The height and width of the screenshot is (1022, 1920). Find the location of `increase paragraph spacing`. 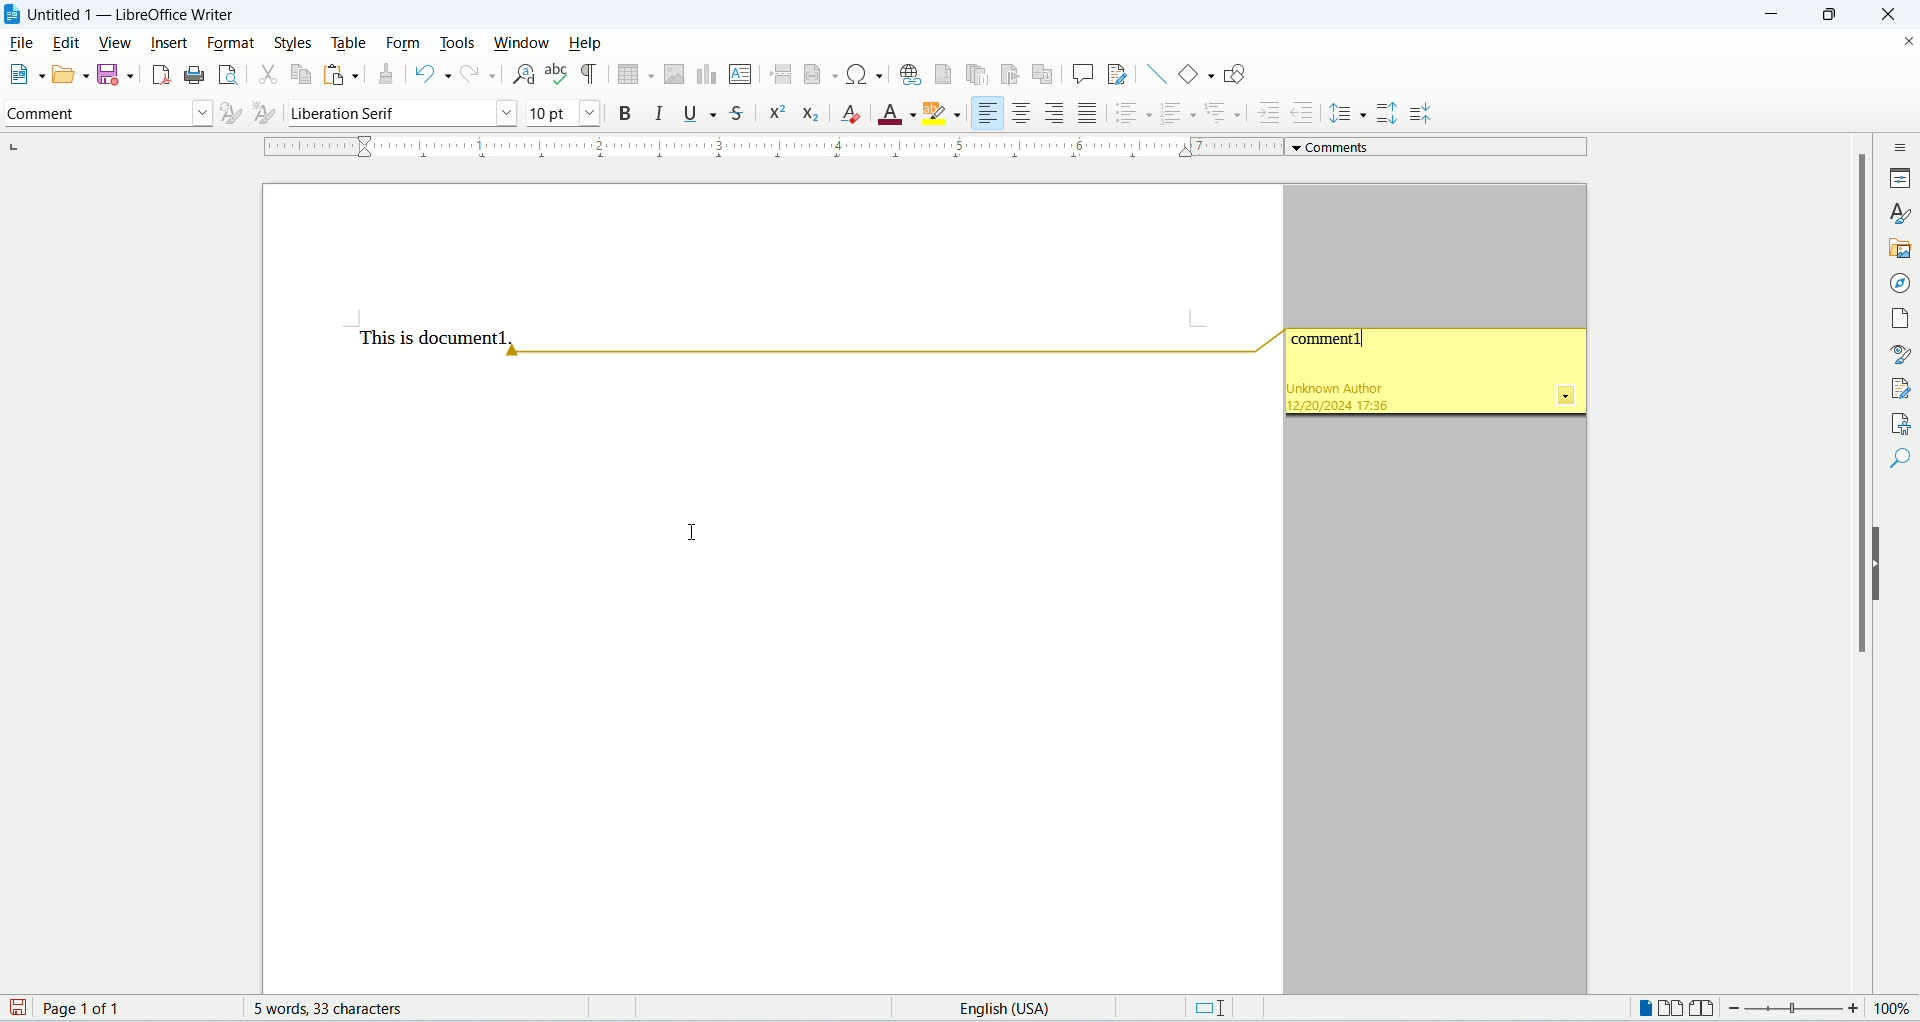

increase paragraph spacing is located at coordinates (1388, 114).